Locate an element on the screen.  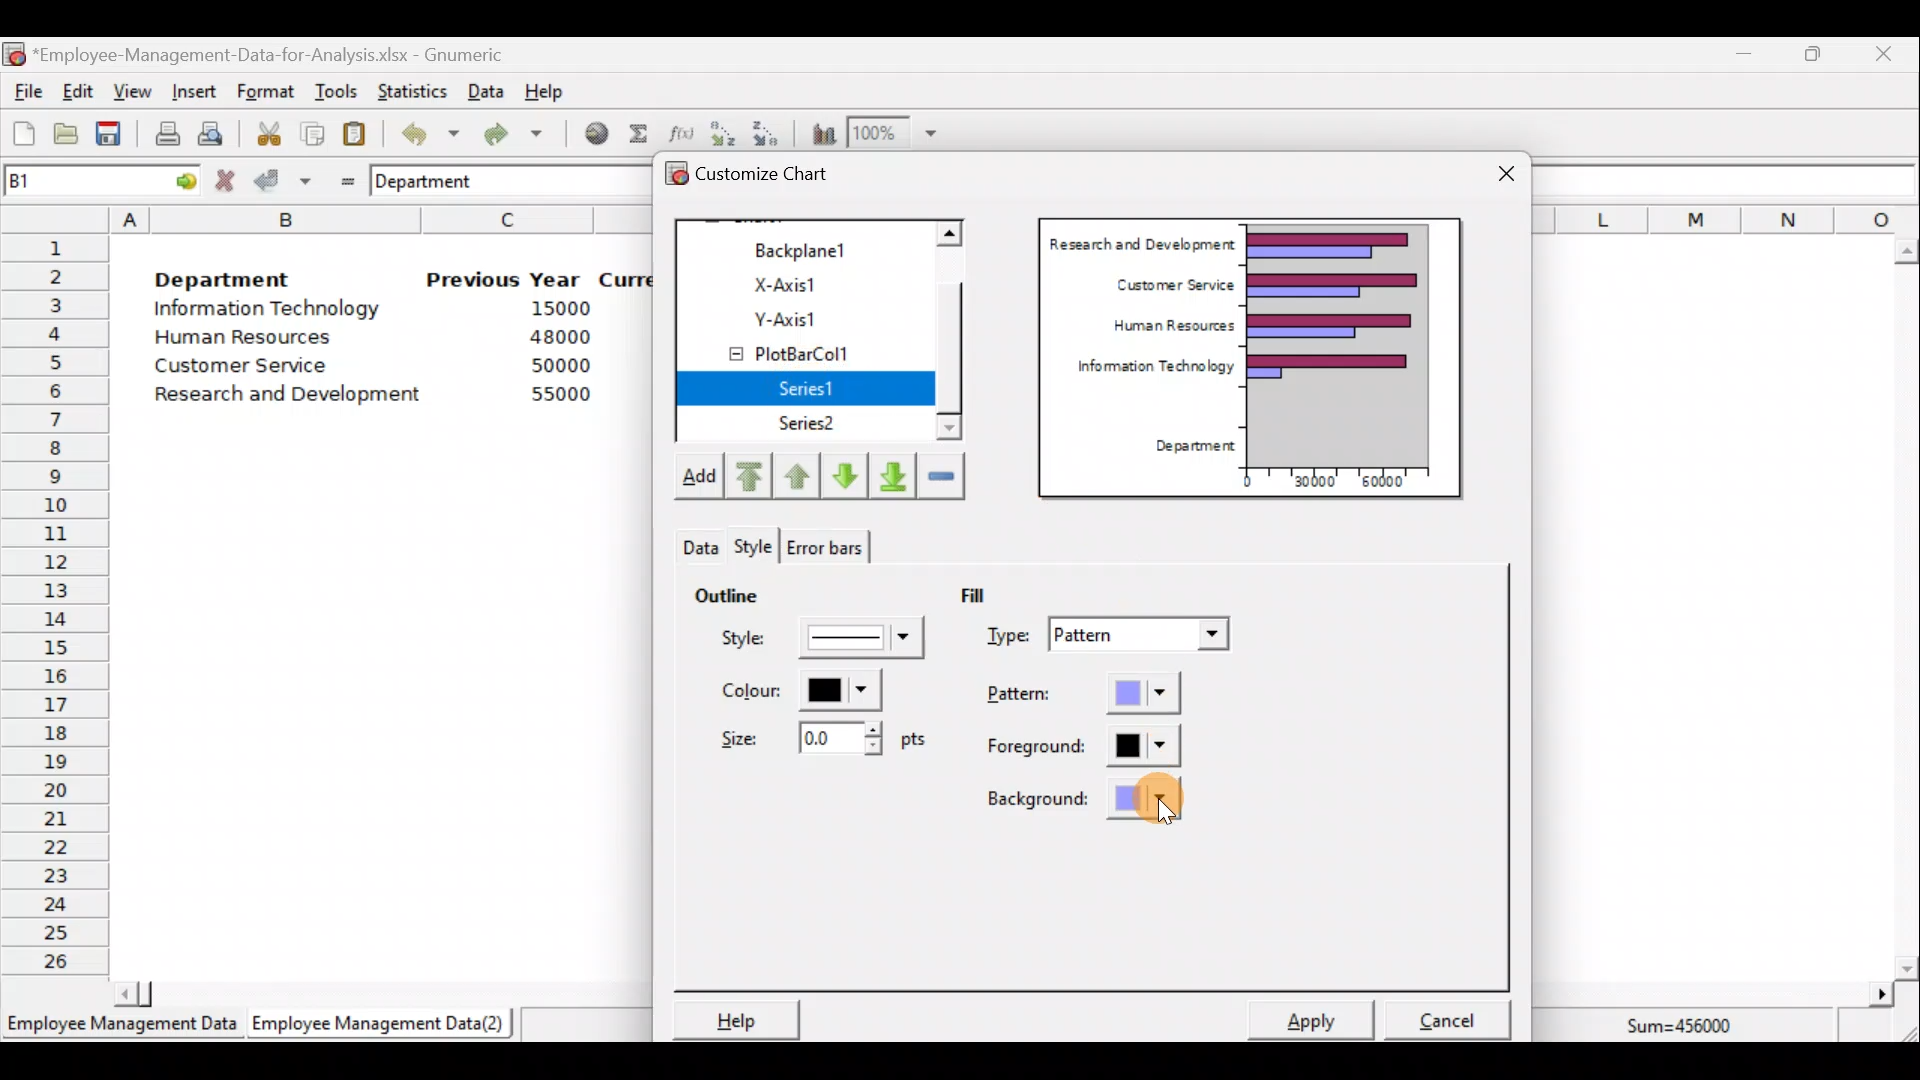
Human Resources is located at coordinates (1165, 327).